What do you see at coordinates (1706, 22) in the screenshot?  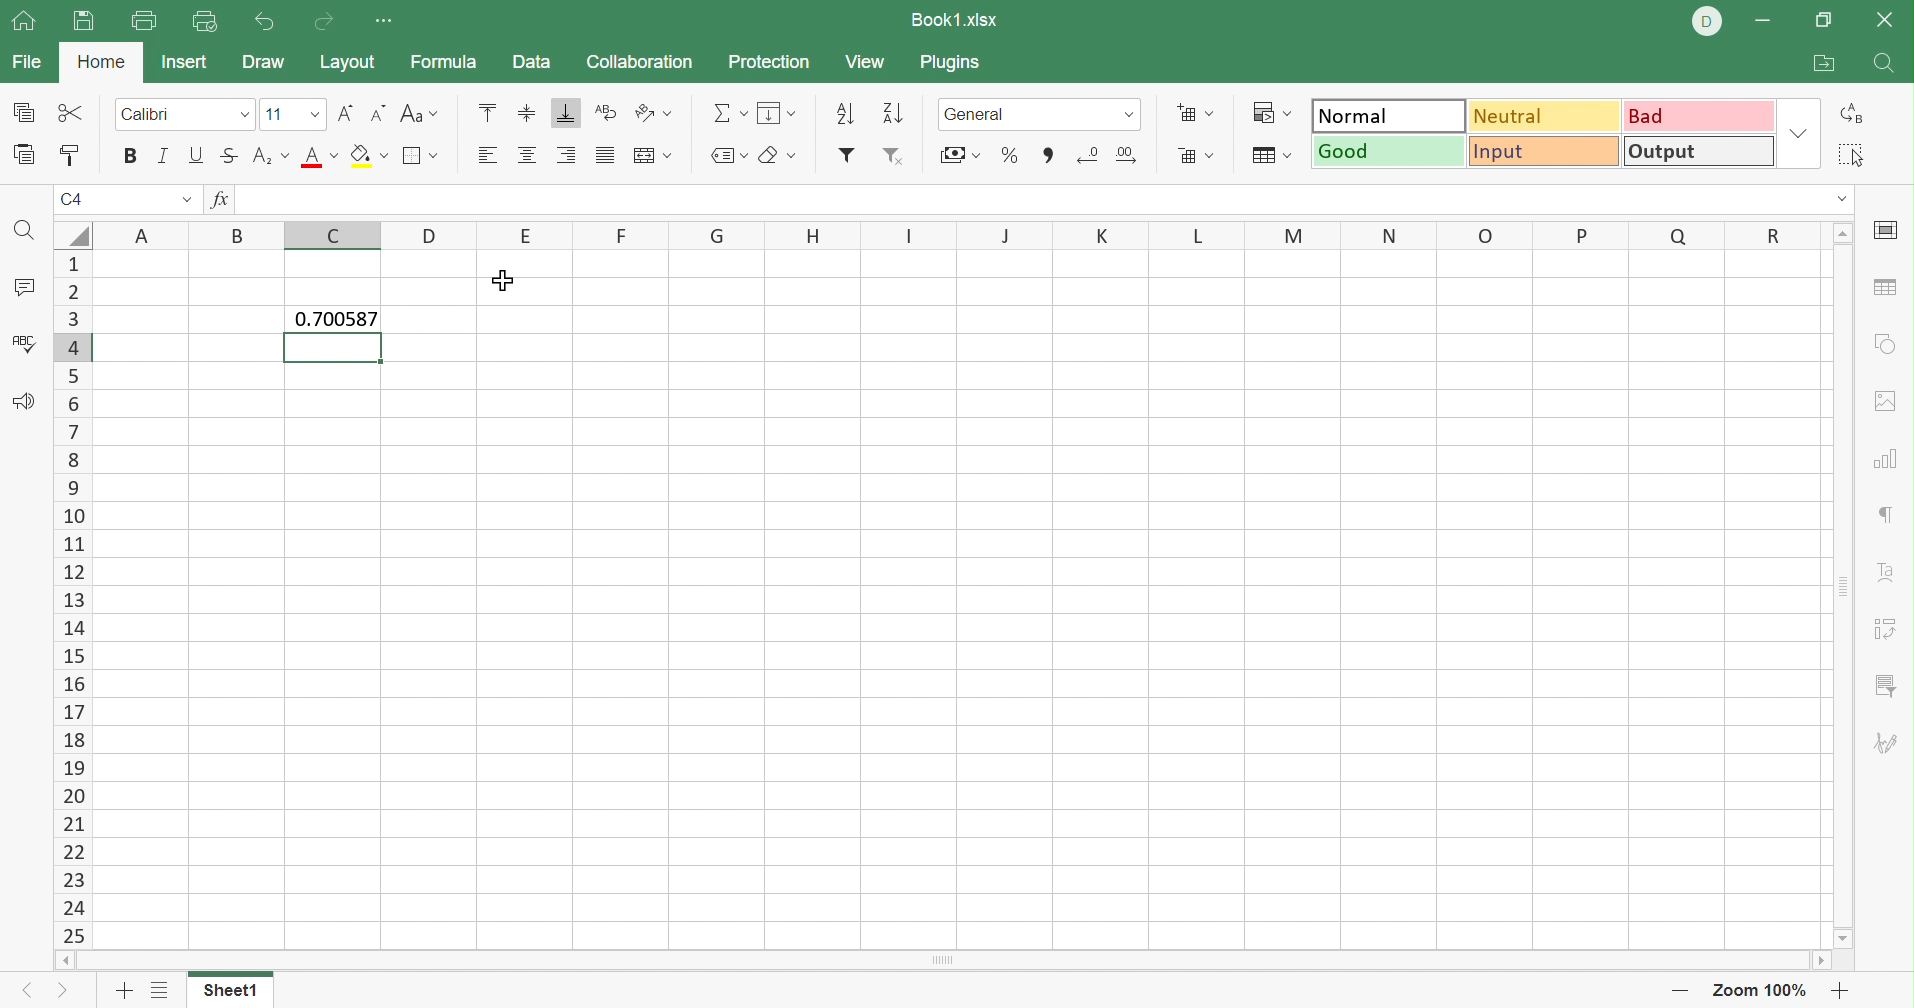 I see `DELL` at bounding box center [1706, 22].